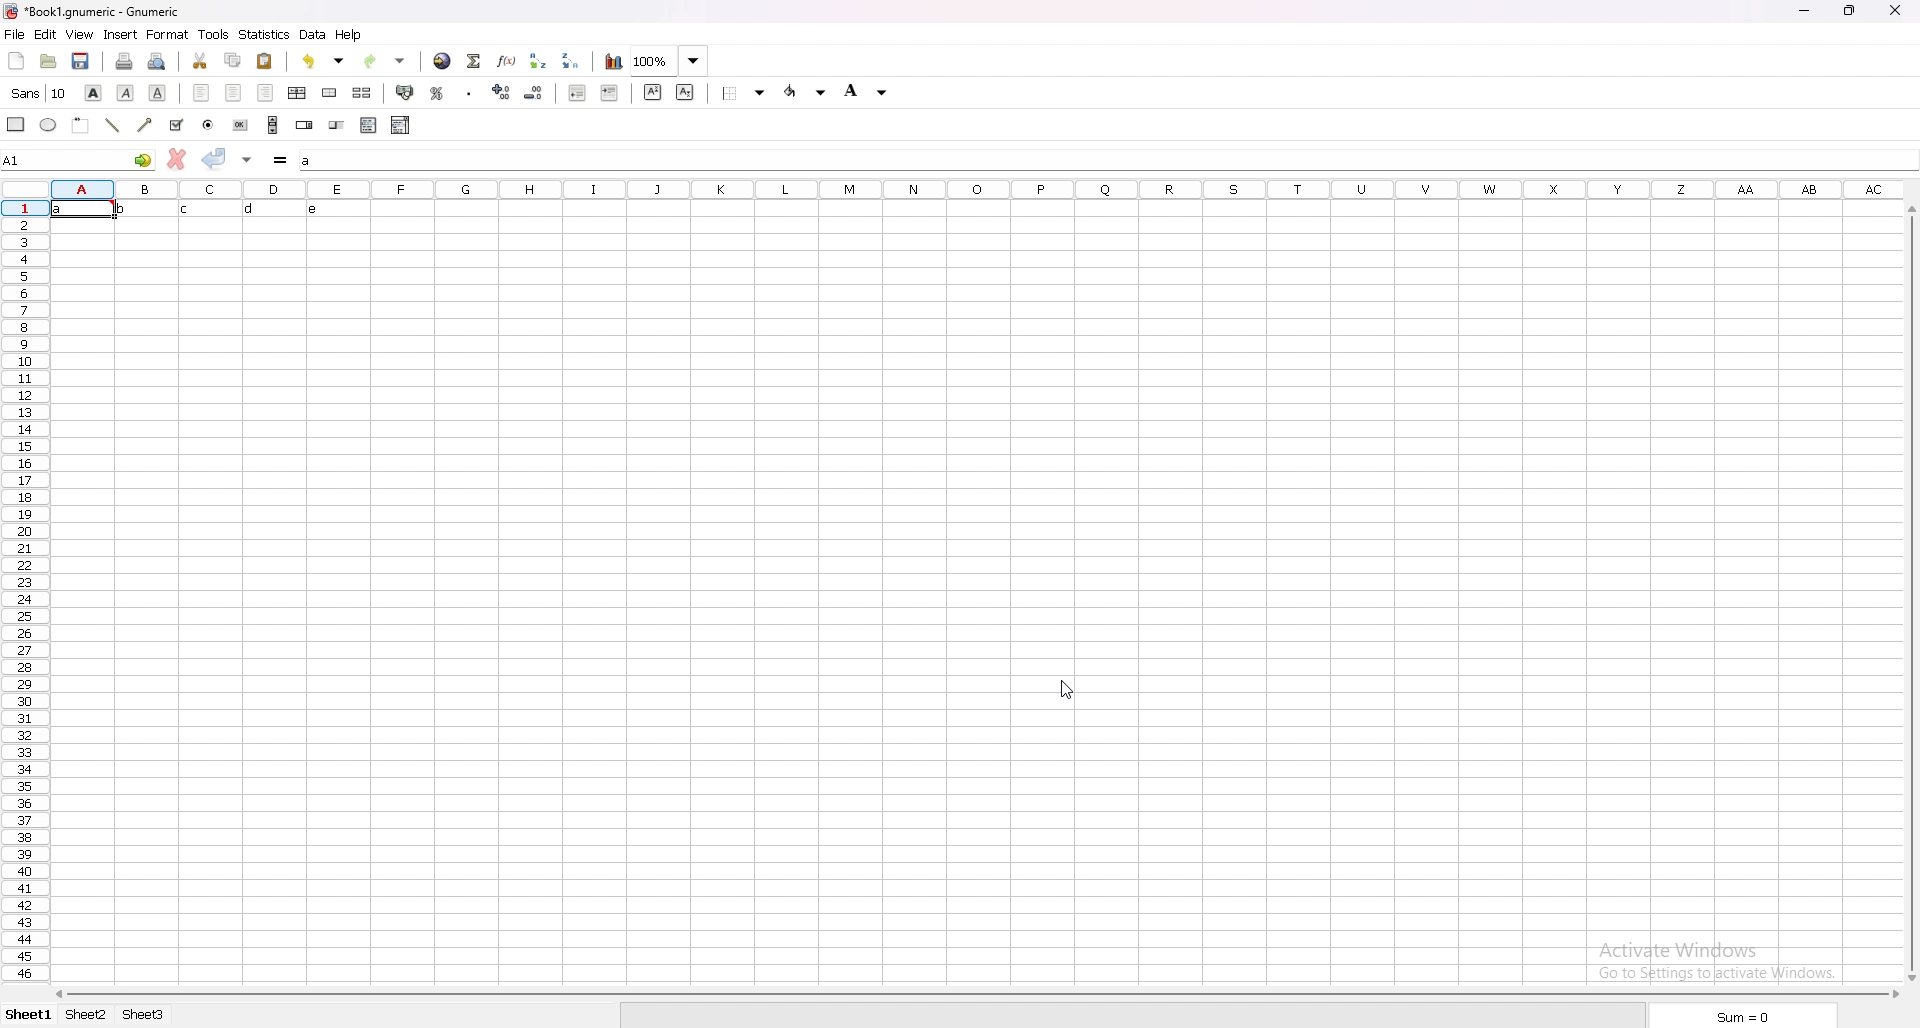  Describe the element at coordinates (87, 1015) in the screenshot. I see `sheet2` at that location.